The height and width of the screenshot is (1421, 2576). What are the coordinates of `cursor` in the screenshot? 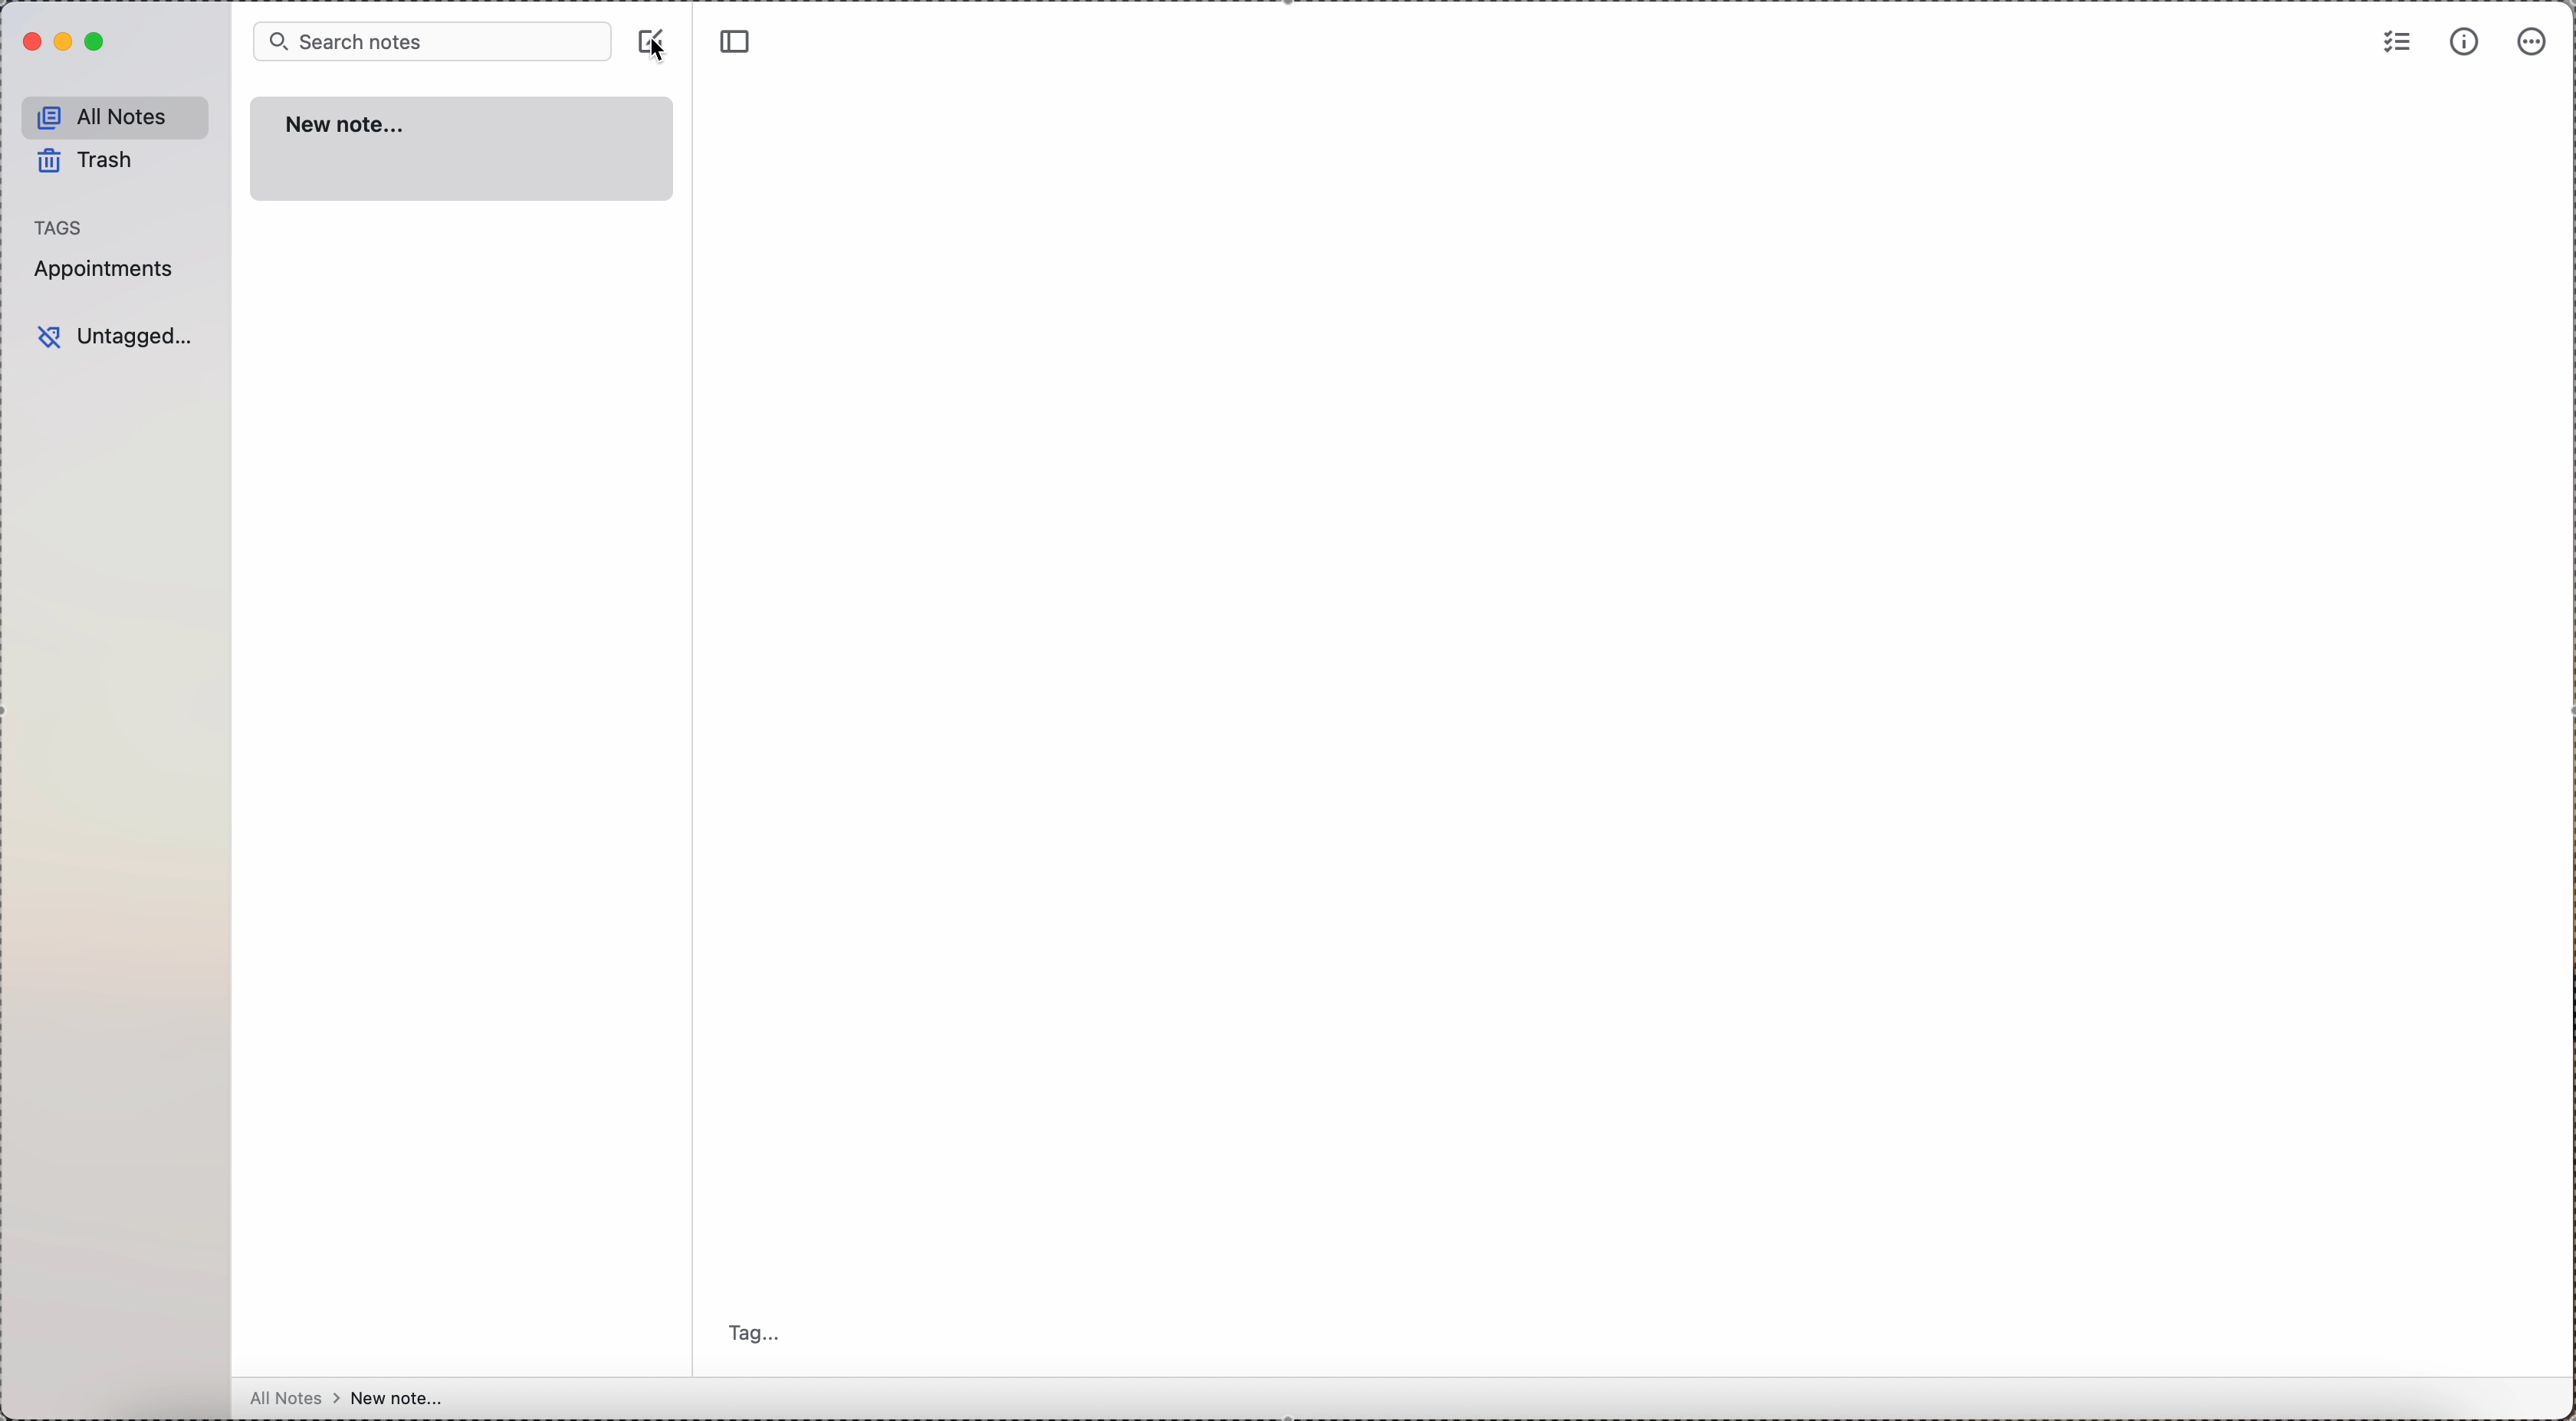 It's located at (662, 56).